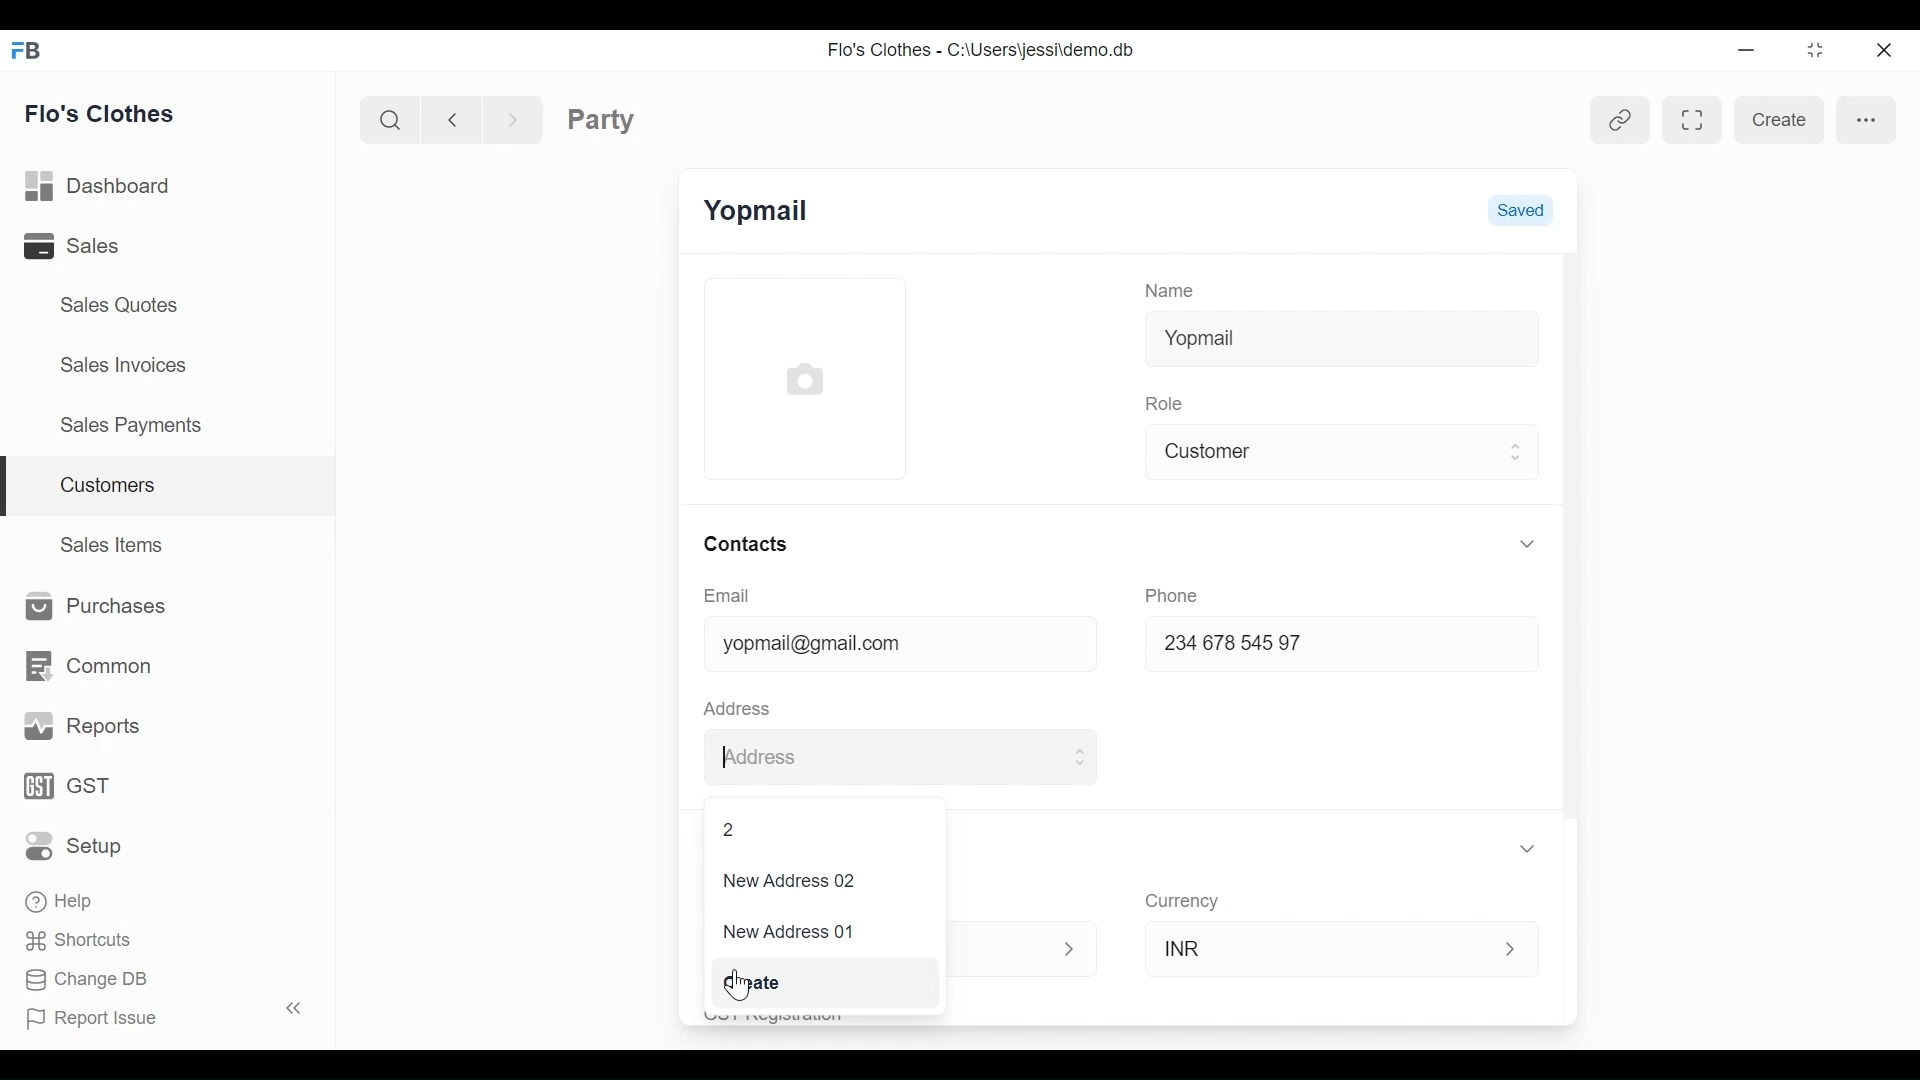 The height and width of the screenshot is (1080, 1920). What do you see at coordinates (121, 305) in the screenshot?
I see `Sales Quotes` at bounding box center [121, 305].